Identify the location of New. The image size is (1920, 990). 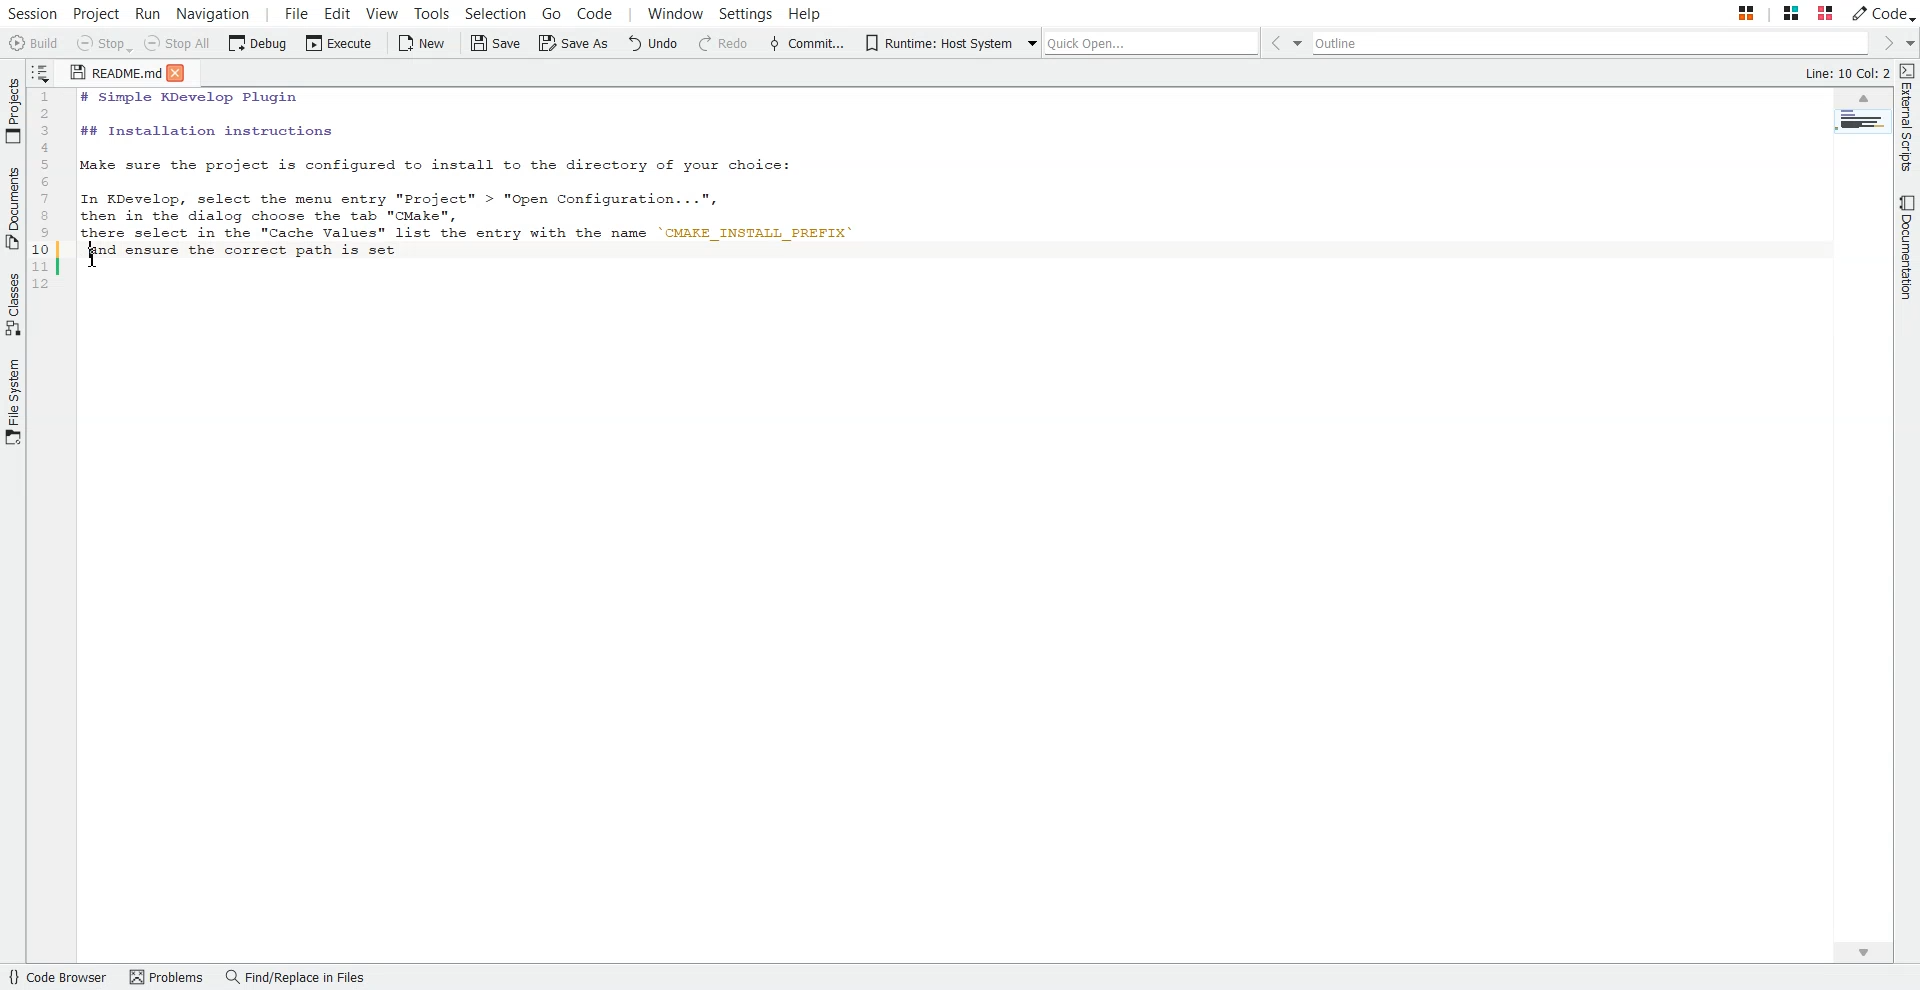
(424, 44).